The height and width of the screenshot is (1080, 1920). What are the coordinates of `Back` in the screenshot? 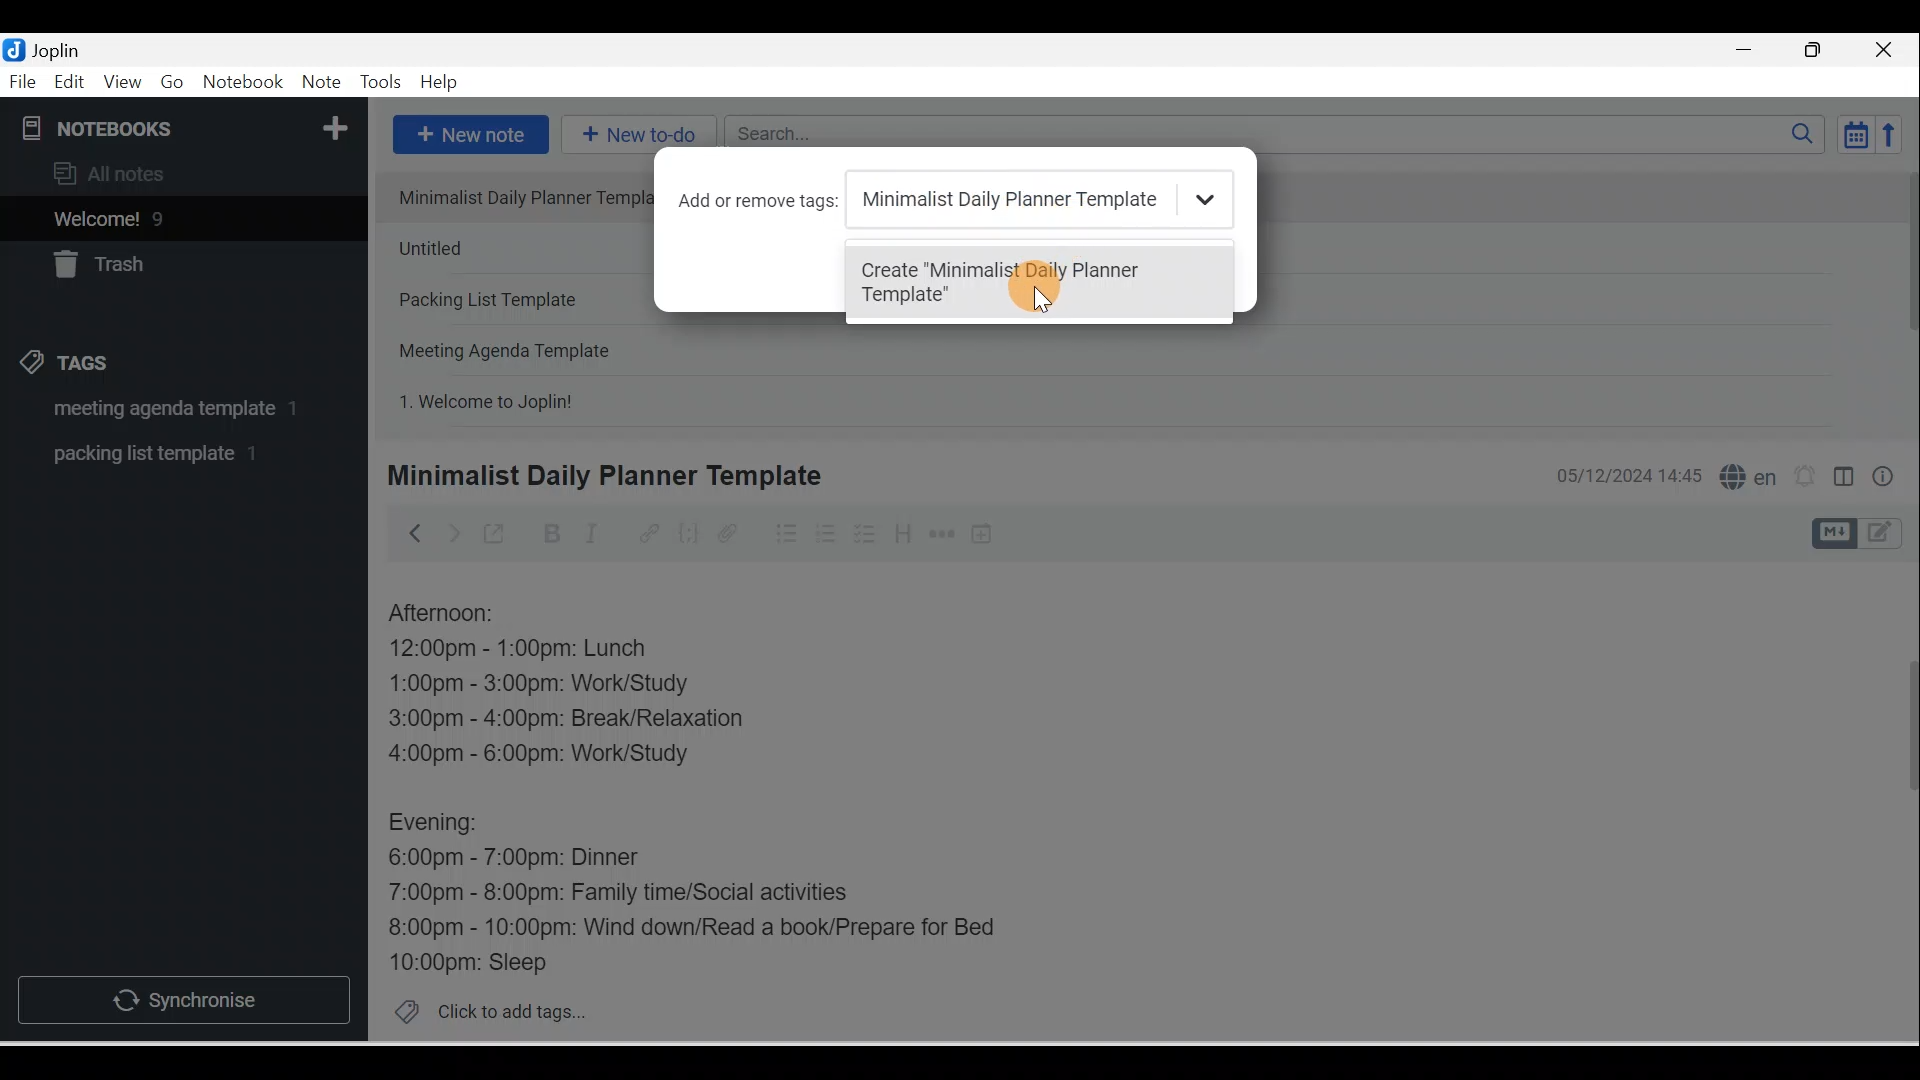 It's located at (406, 533).